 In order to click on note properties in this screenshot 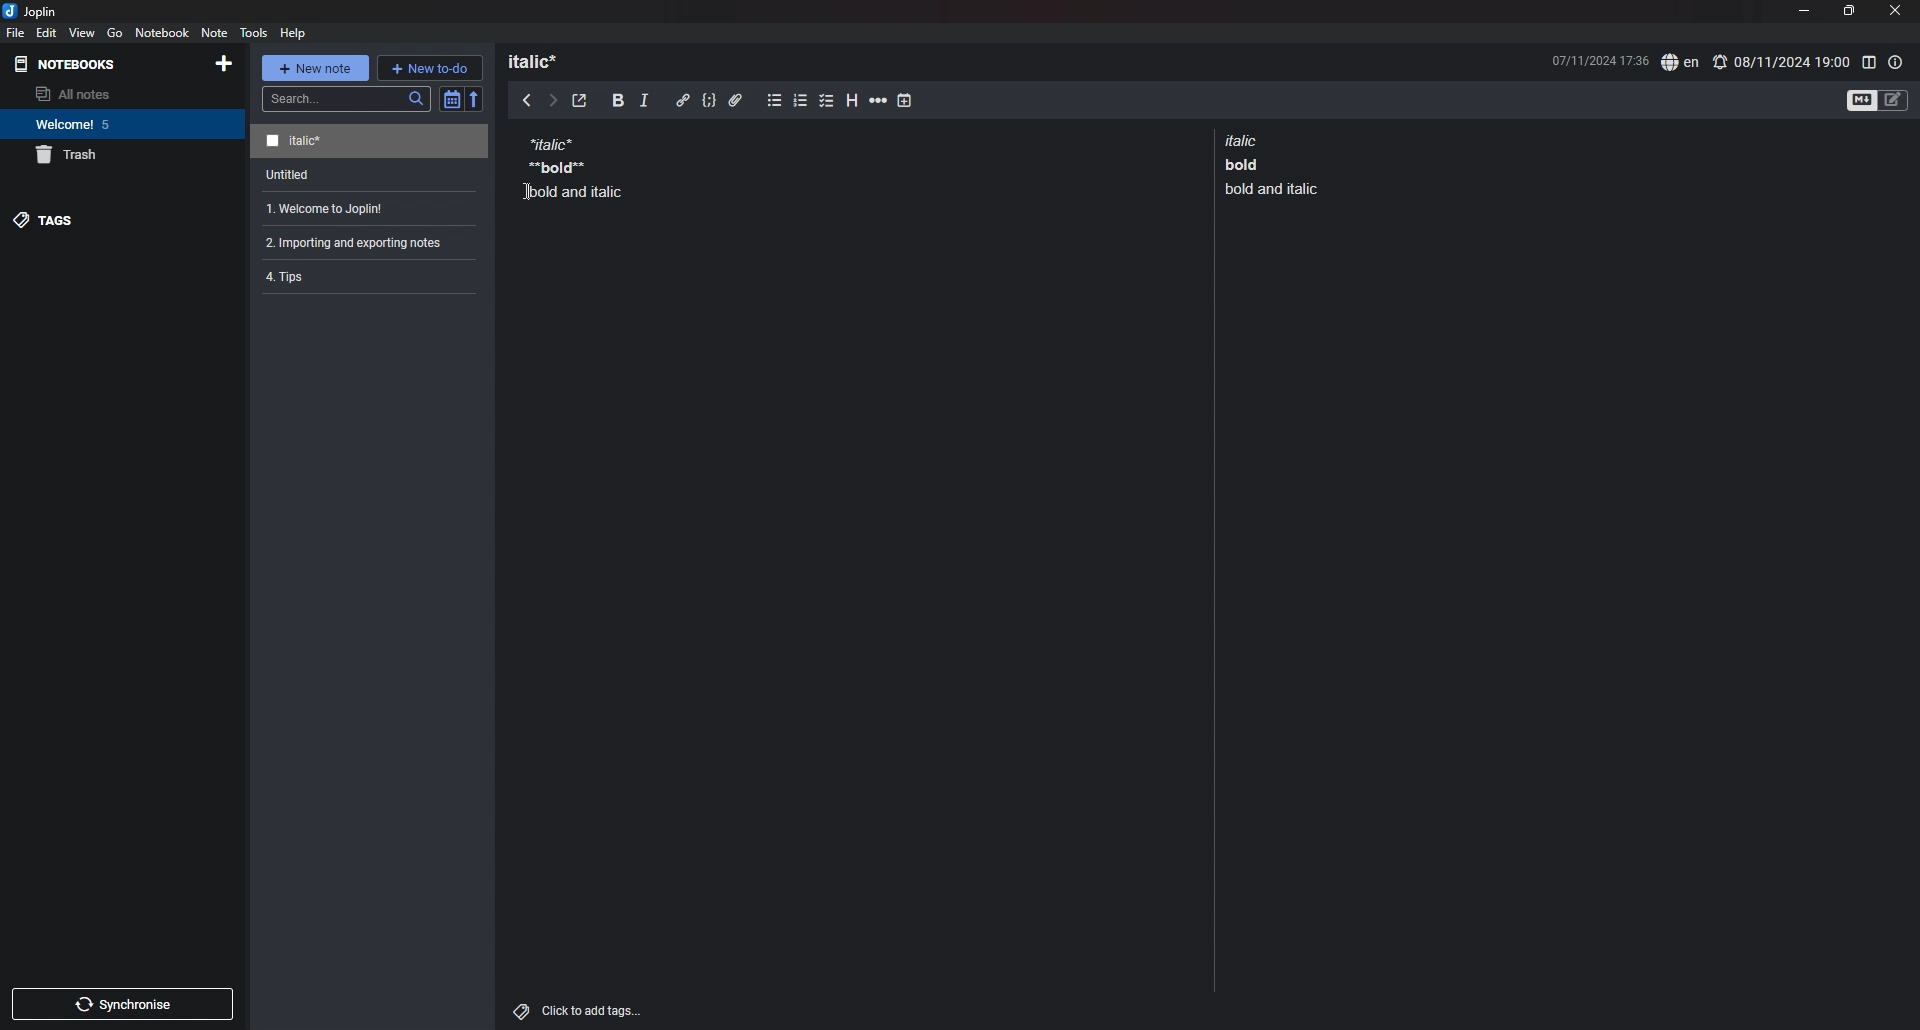, I will do `click(1896, 62)`.